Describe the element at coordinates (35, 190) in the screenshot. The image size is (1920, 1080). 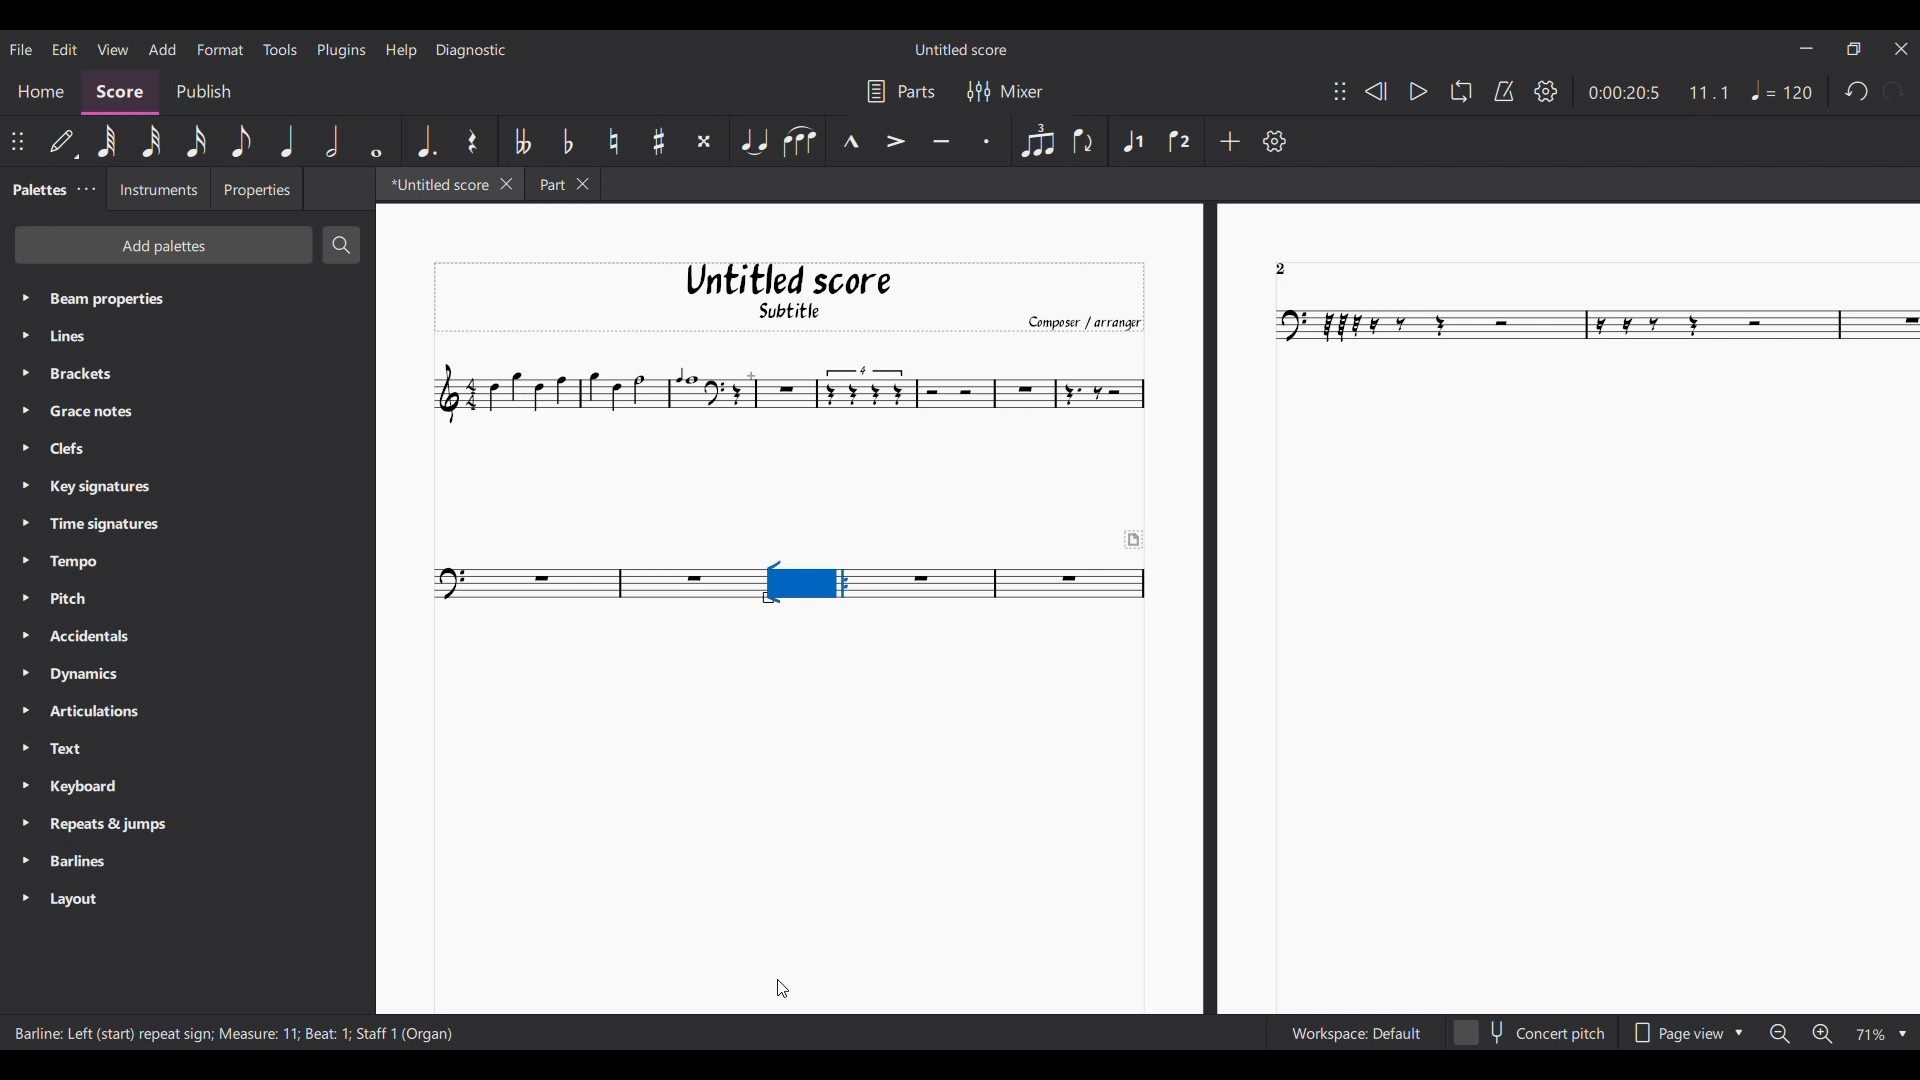
I see `Palette tab, current selection` at that location.